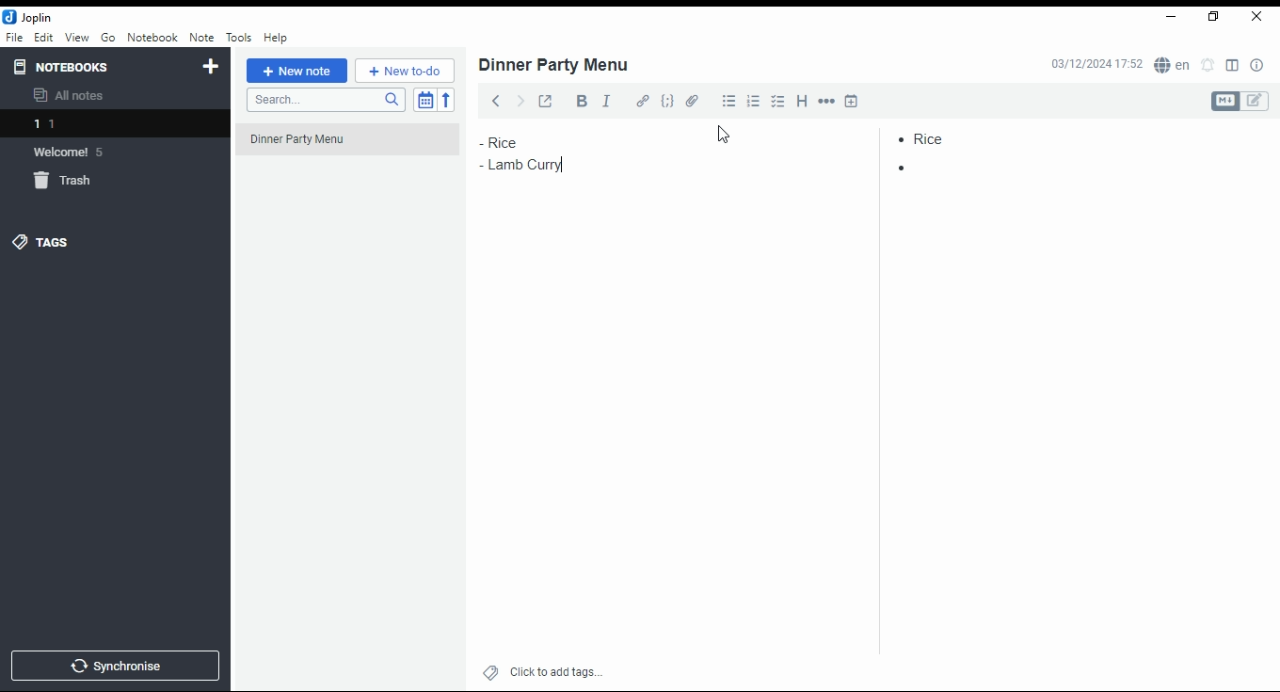 This screenshot has width=1280, height=692. Describe the element at coordinates (200, 38) in the screenshot. I see `note` at that location.